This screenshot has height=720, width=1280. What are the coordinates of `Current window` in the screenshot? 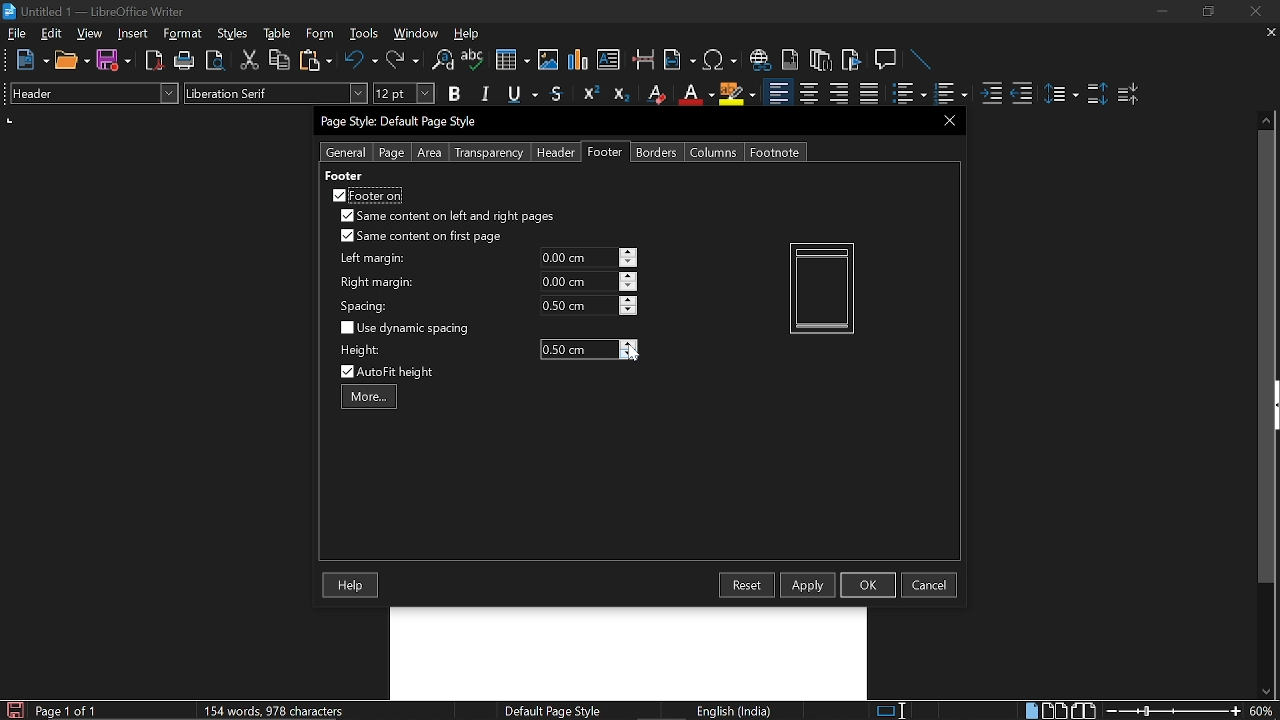 It's located at (402, 122).